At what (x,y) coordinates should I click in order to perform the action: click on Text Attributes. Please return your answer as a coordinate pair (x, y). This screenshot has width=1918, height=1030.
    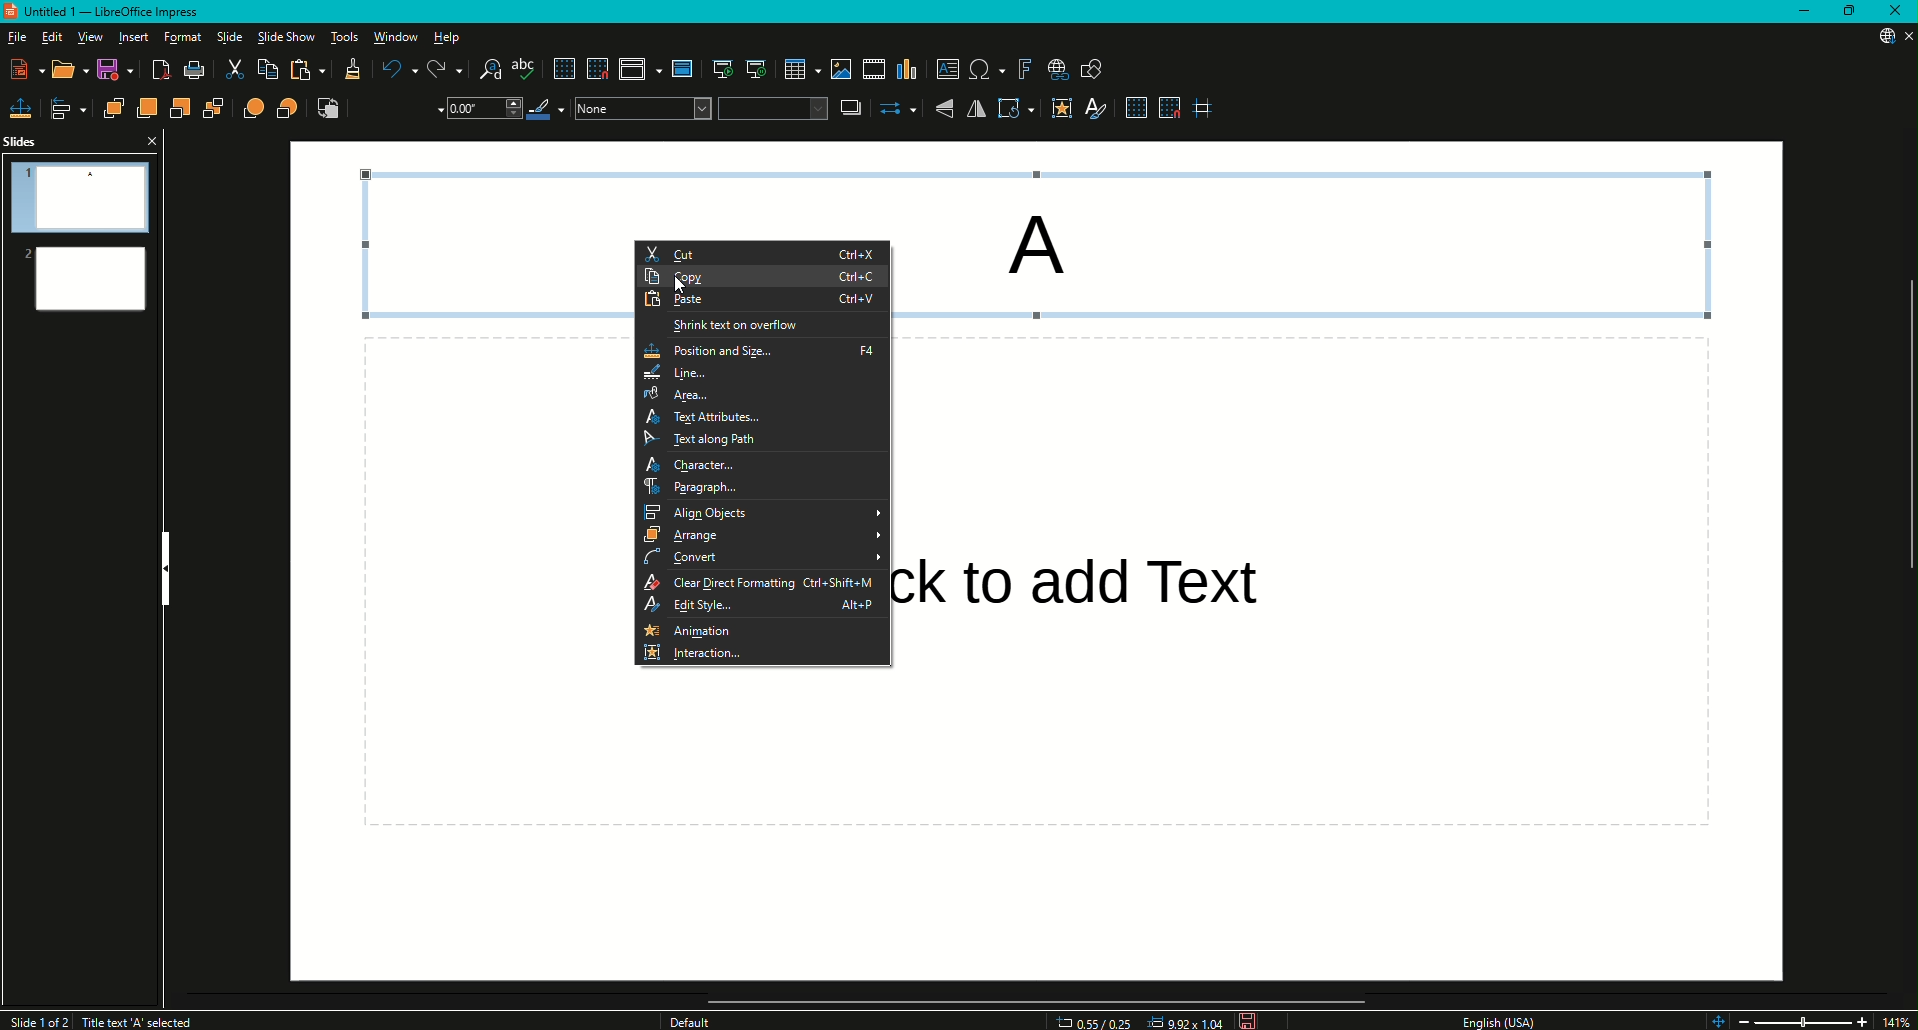
    Looking at the image, I should click on (765, 419).